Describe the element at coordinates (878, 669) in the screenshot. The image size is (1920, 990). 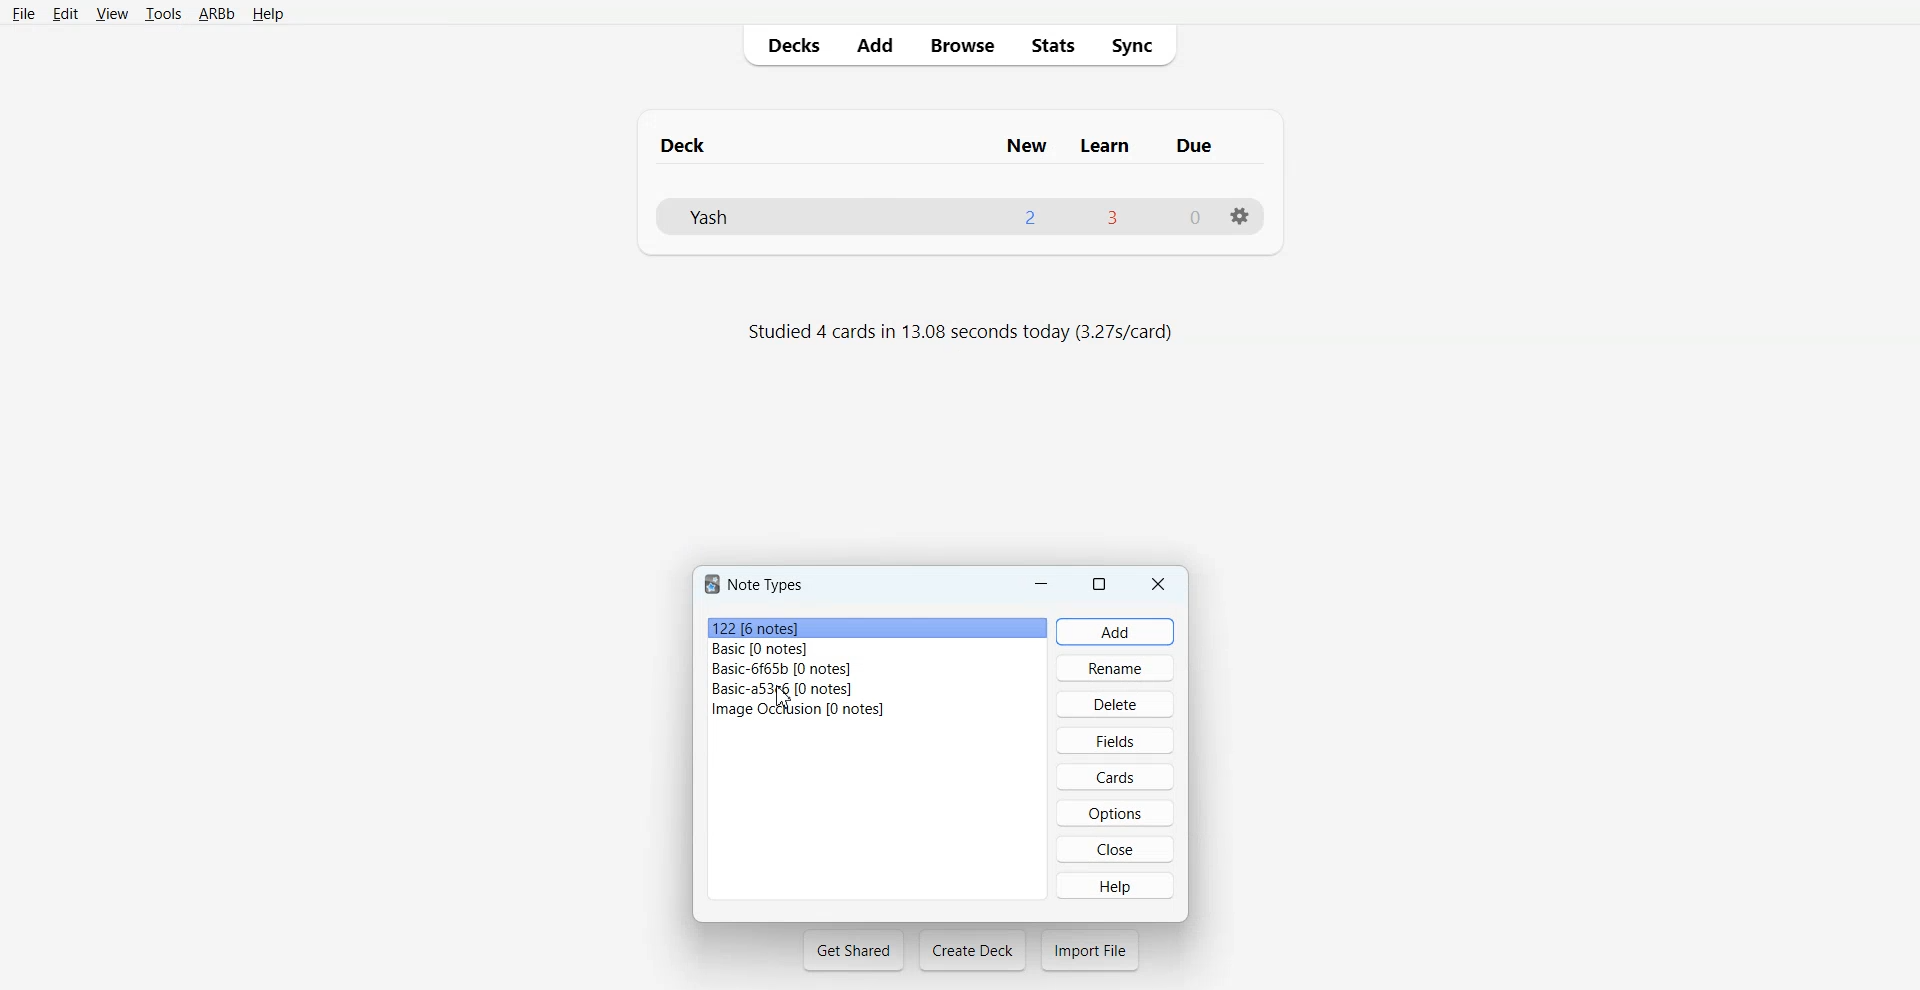
I see `Basic-6f65b[0 notes]` at that location.